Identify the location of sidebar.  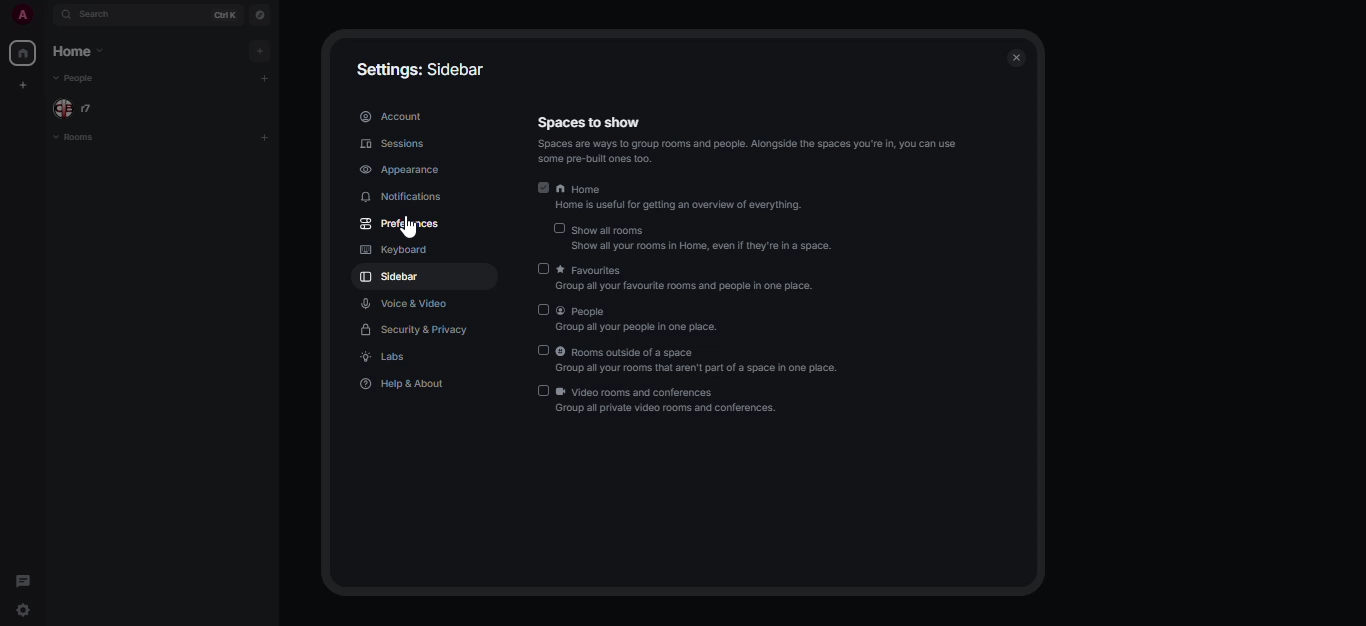
(389, 277).